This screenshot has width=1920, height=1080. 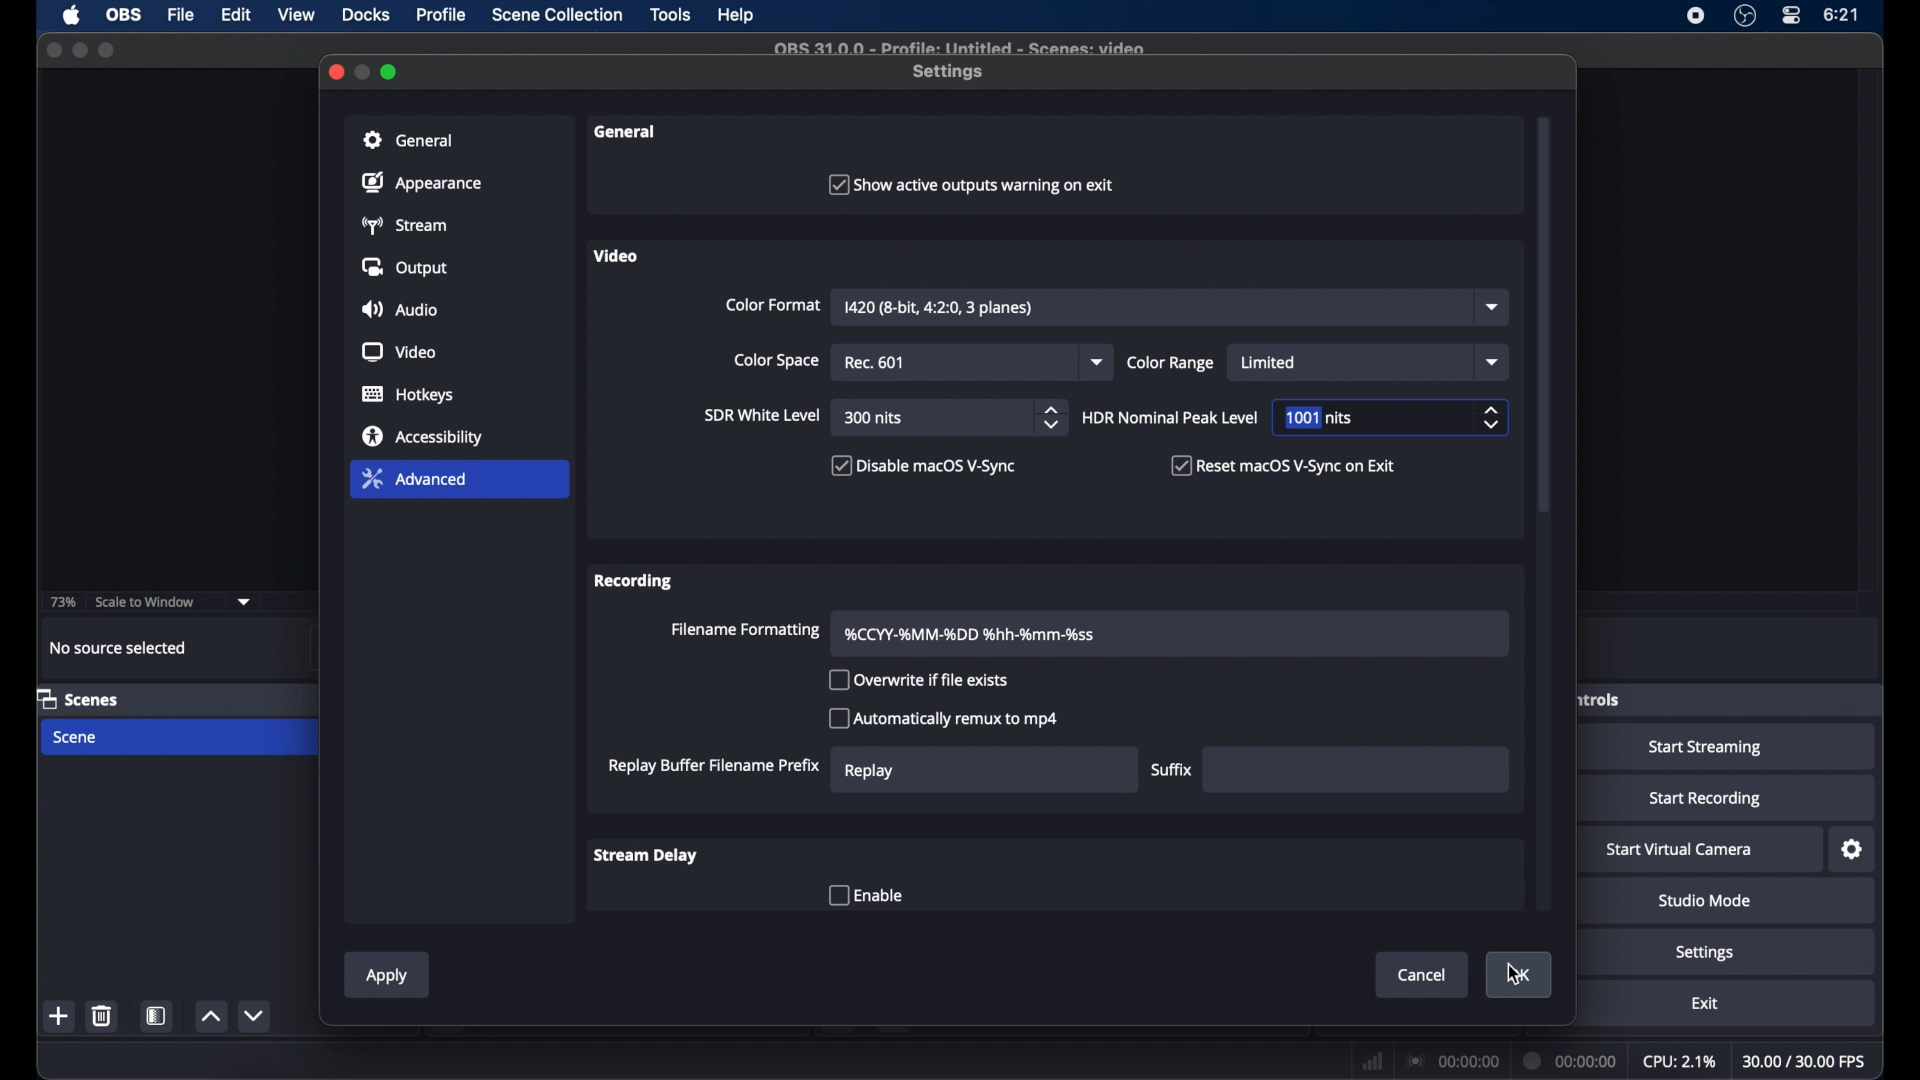 I want to click on hotkeys, so click(x=408, y=394).